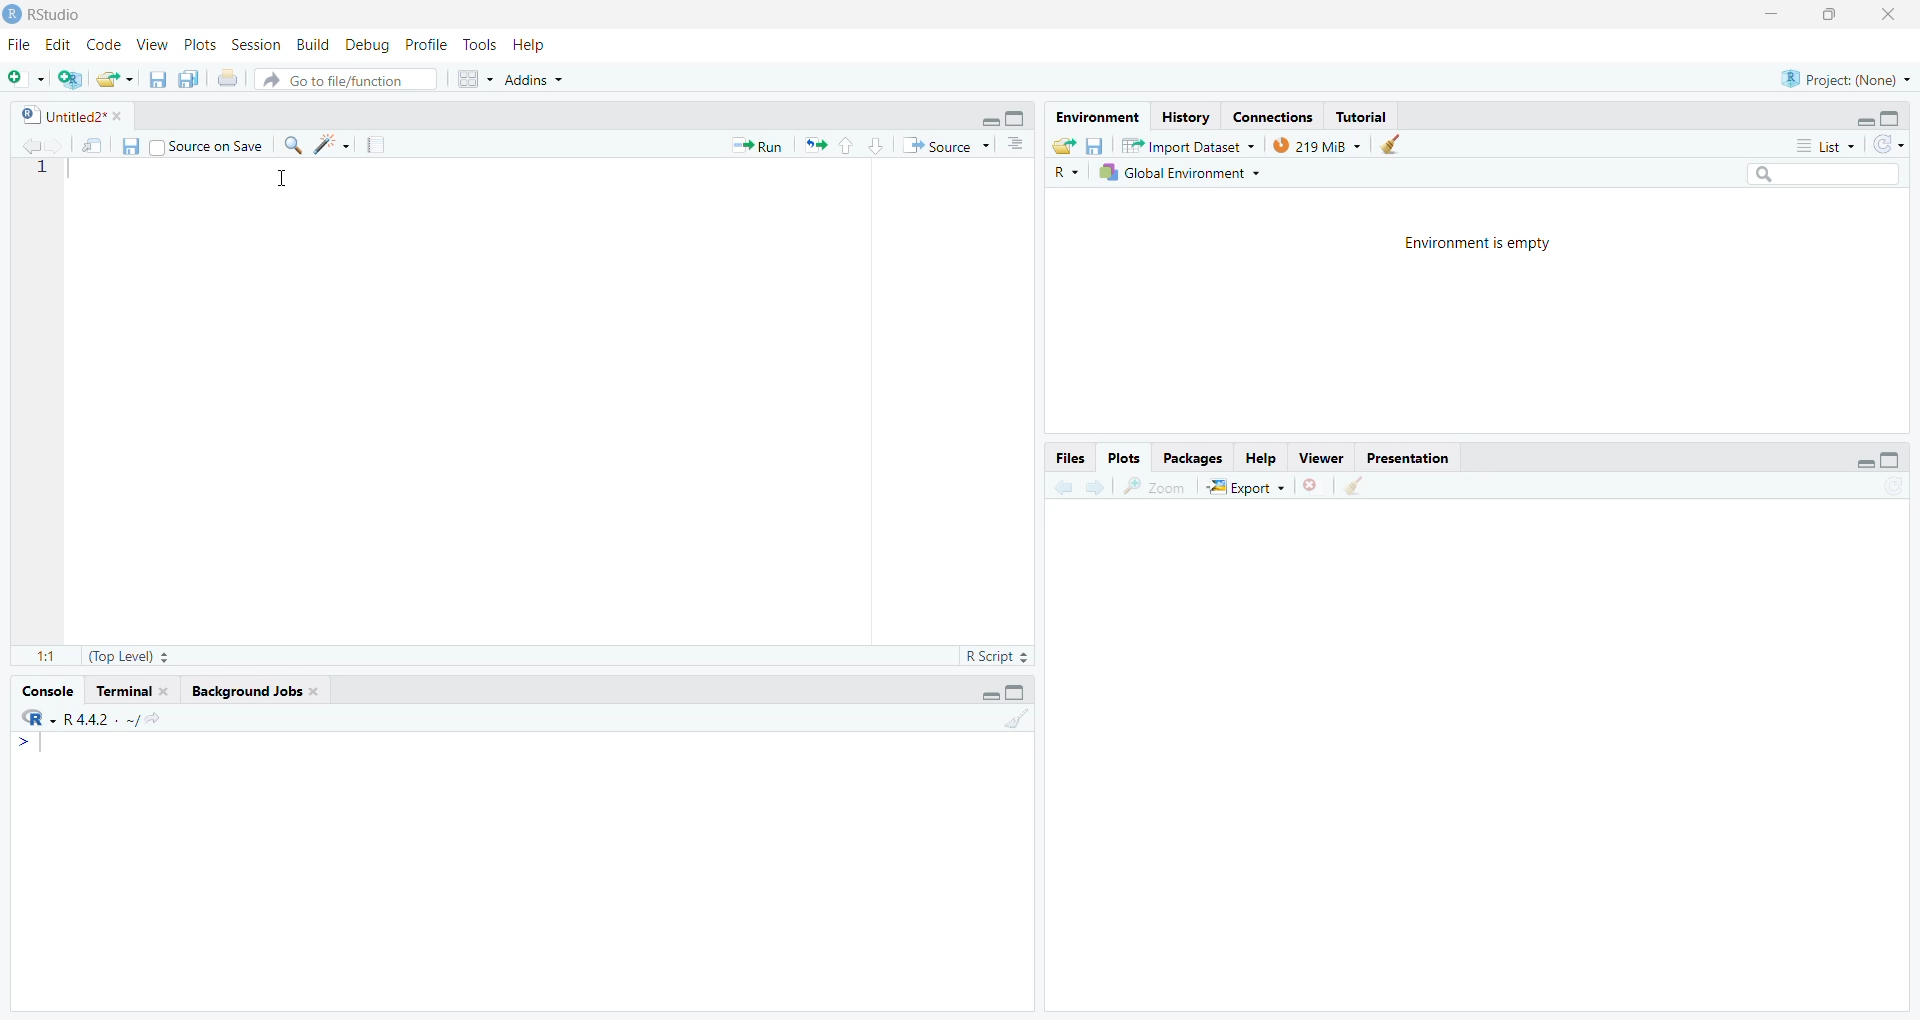 This screenshot has height=1020, width=1920. I want to click on Minimize, so click(1773, 16).